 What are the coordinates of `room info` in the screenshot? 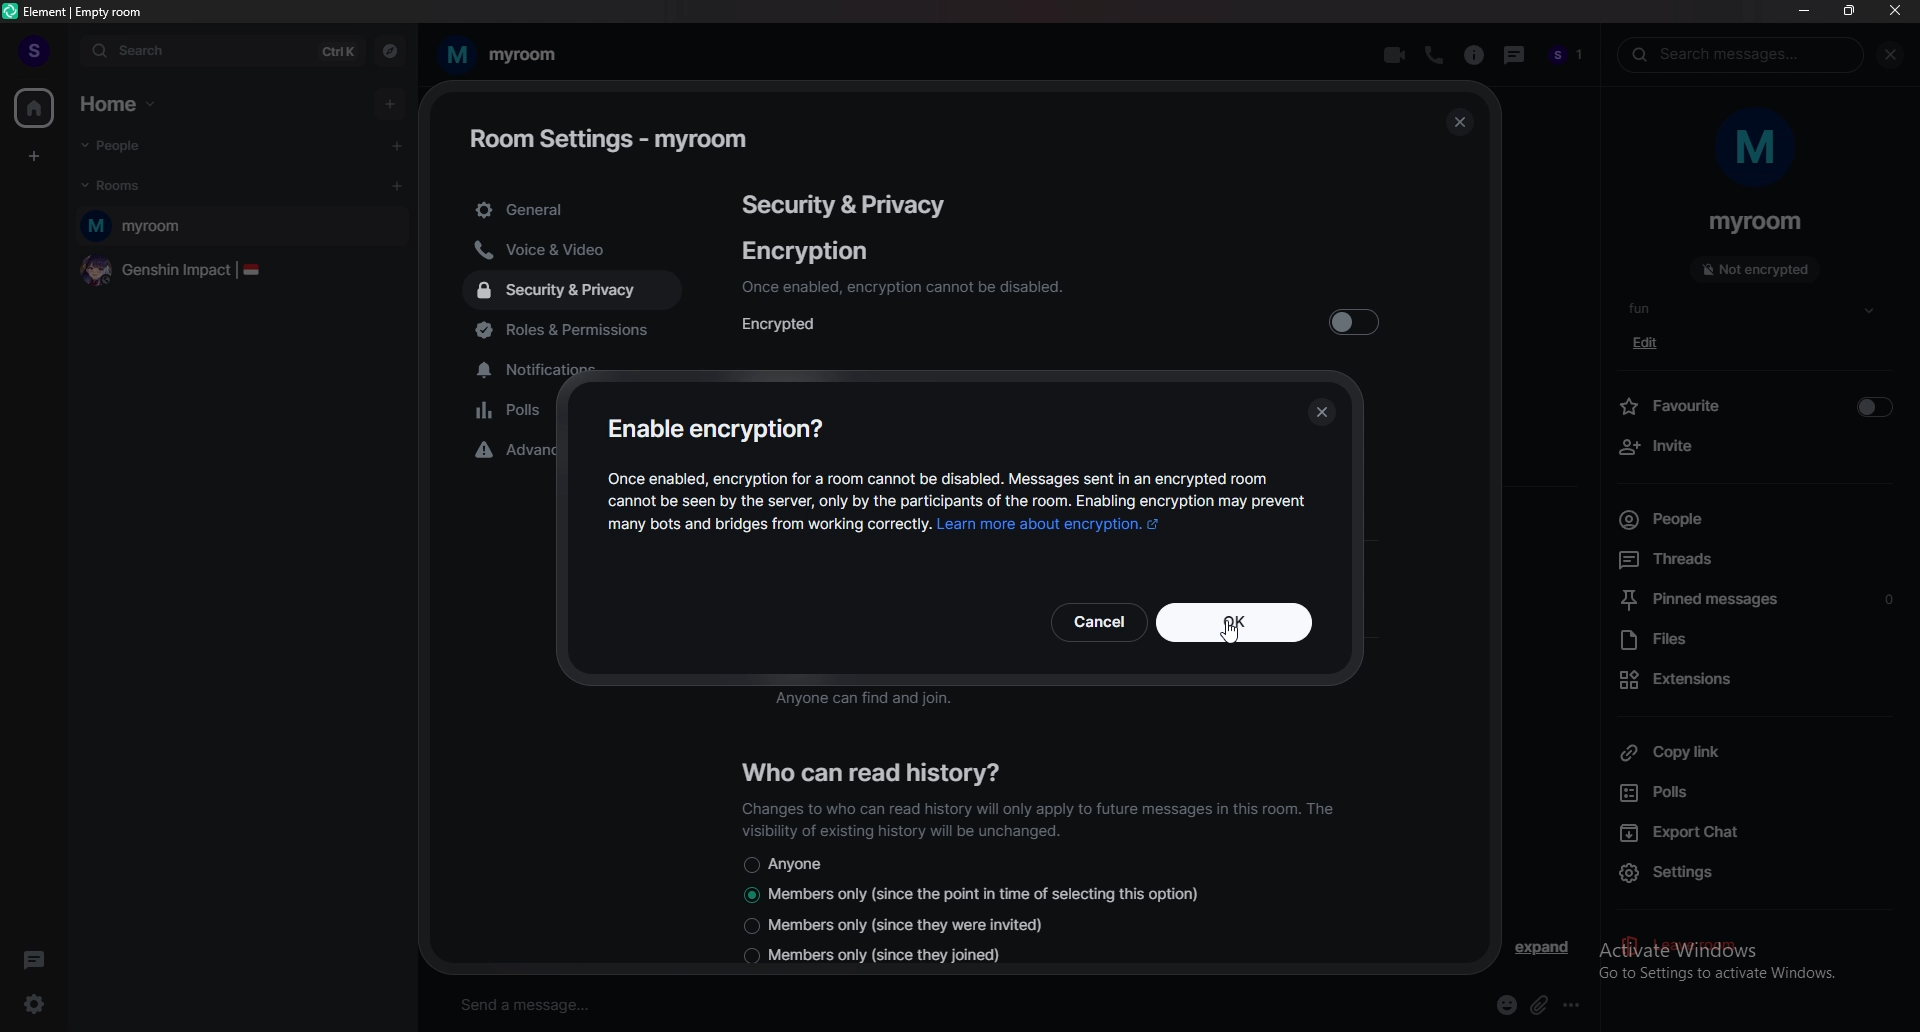 It's located at (1474, 56).